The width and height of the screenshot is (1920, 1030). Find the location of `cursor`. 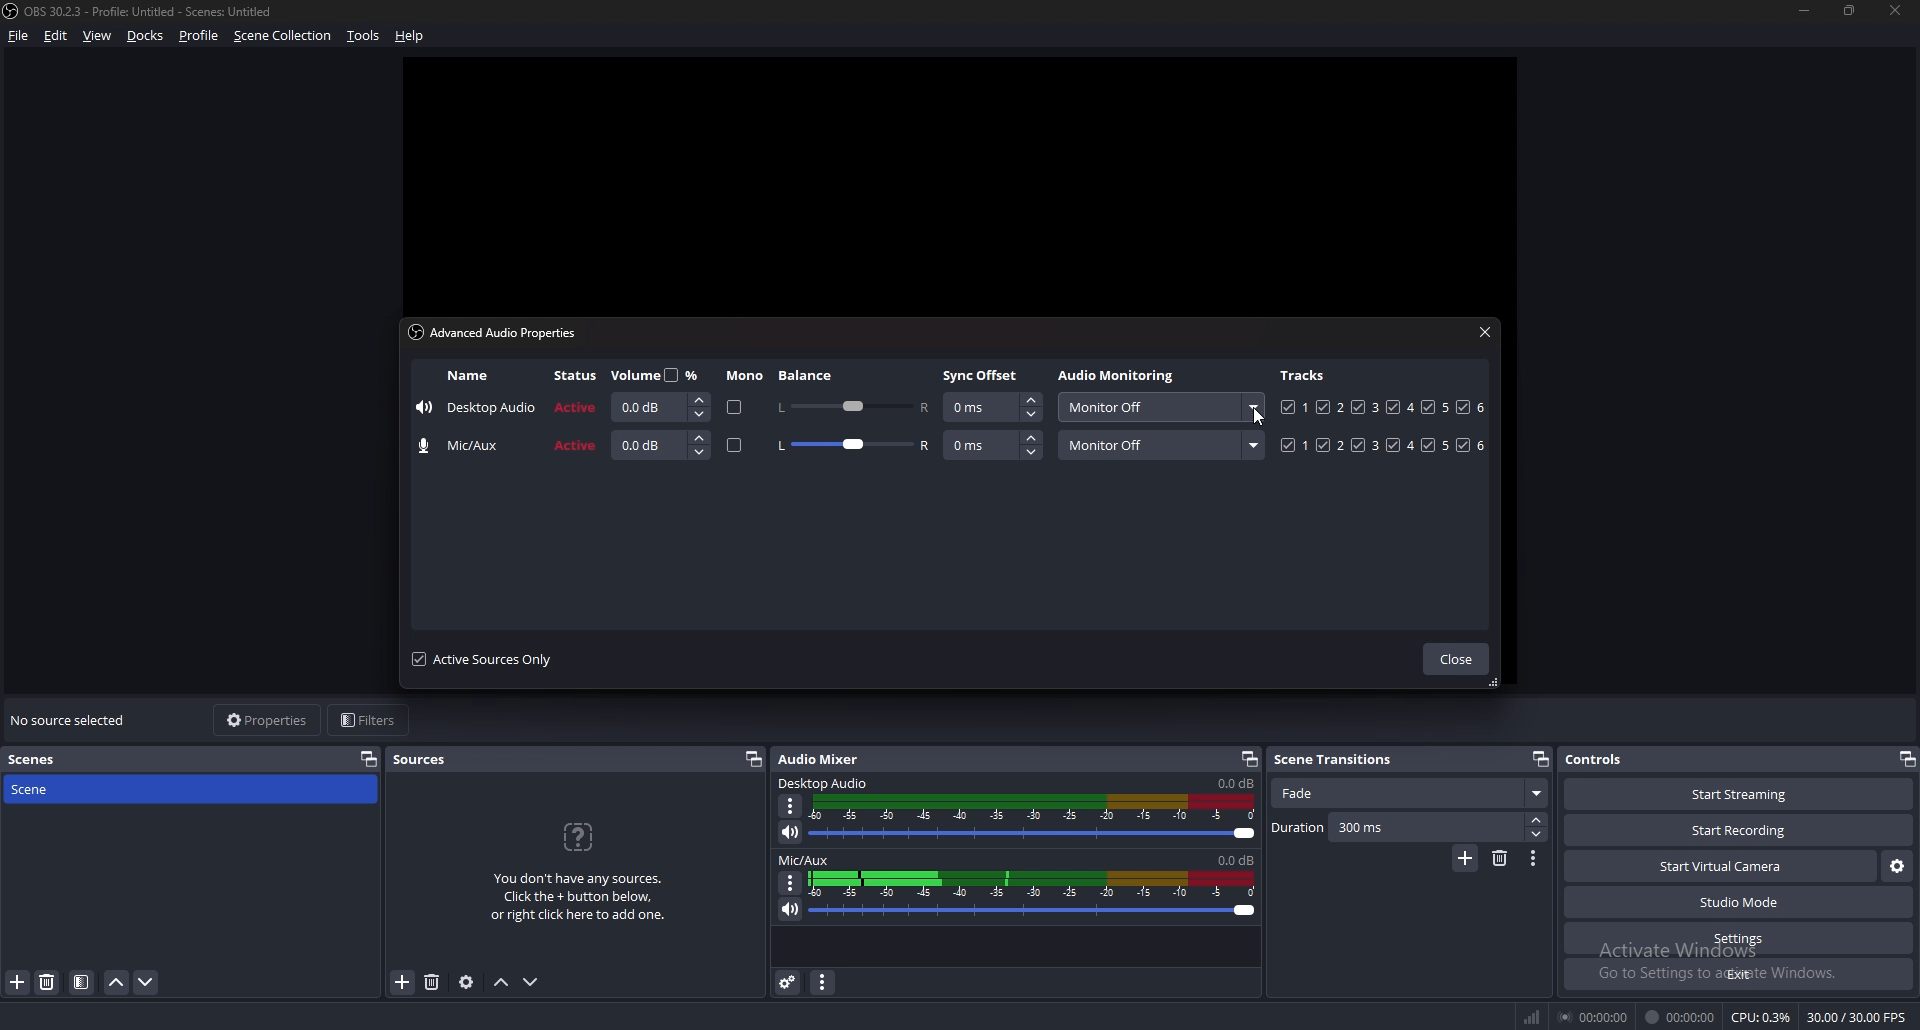

cursor is located at coordinates (1258, 420).